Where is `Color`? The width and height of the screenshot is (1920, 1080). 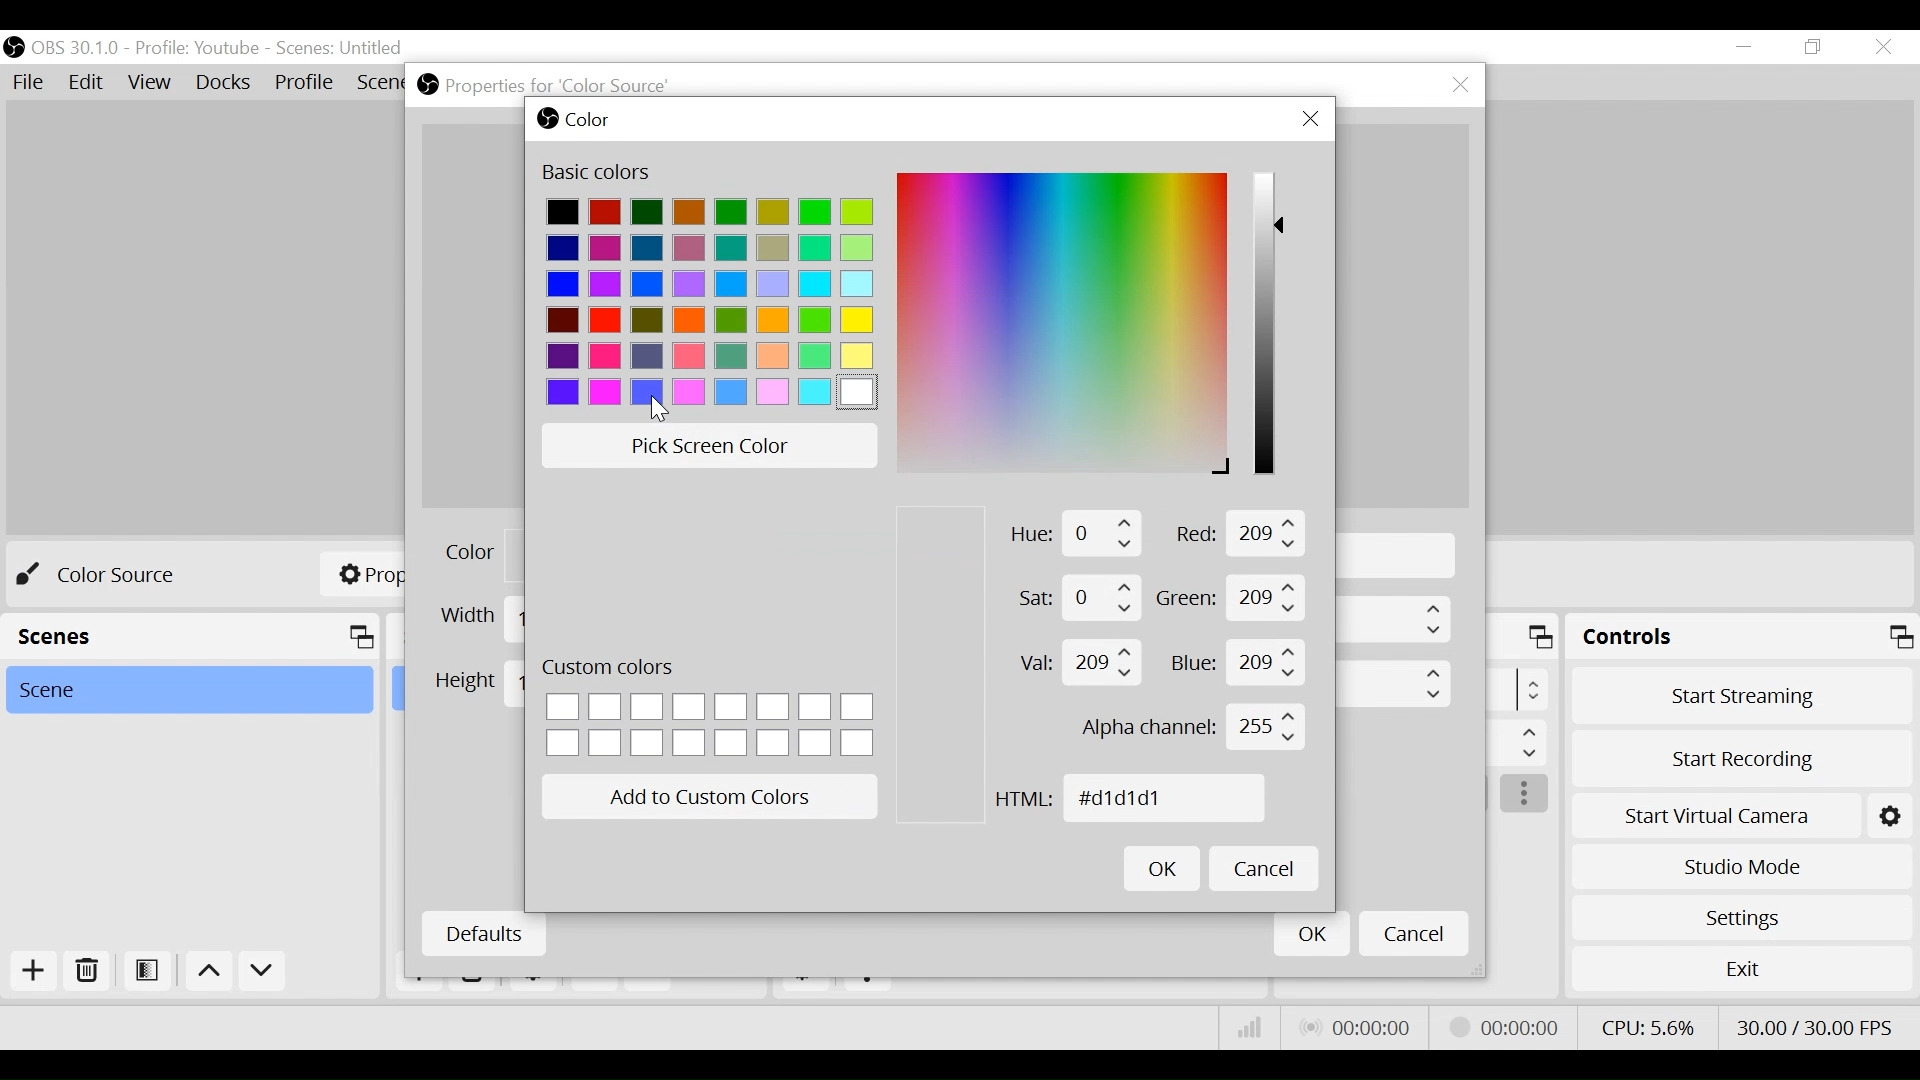 Color is located at coordinates (595, 119).